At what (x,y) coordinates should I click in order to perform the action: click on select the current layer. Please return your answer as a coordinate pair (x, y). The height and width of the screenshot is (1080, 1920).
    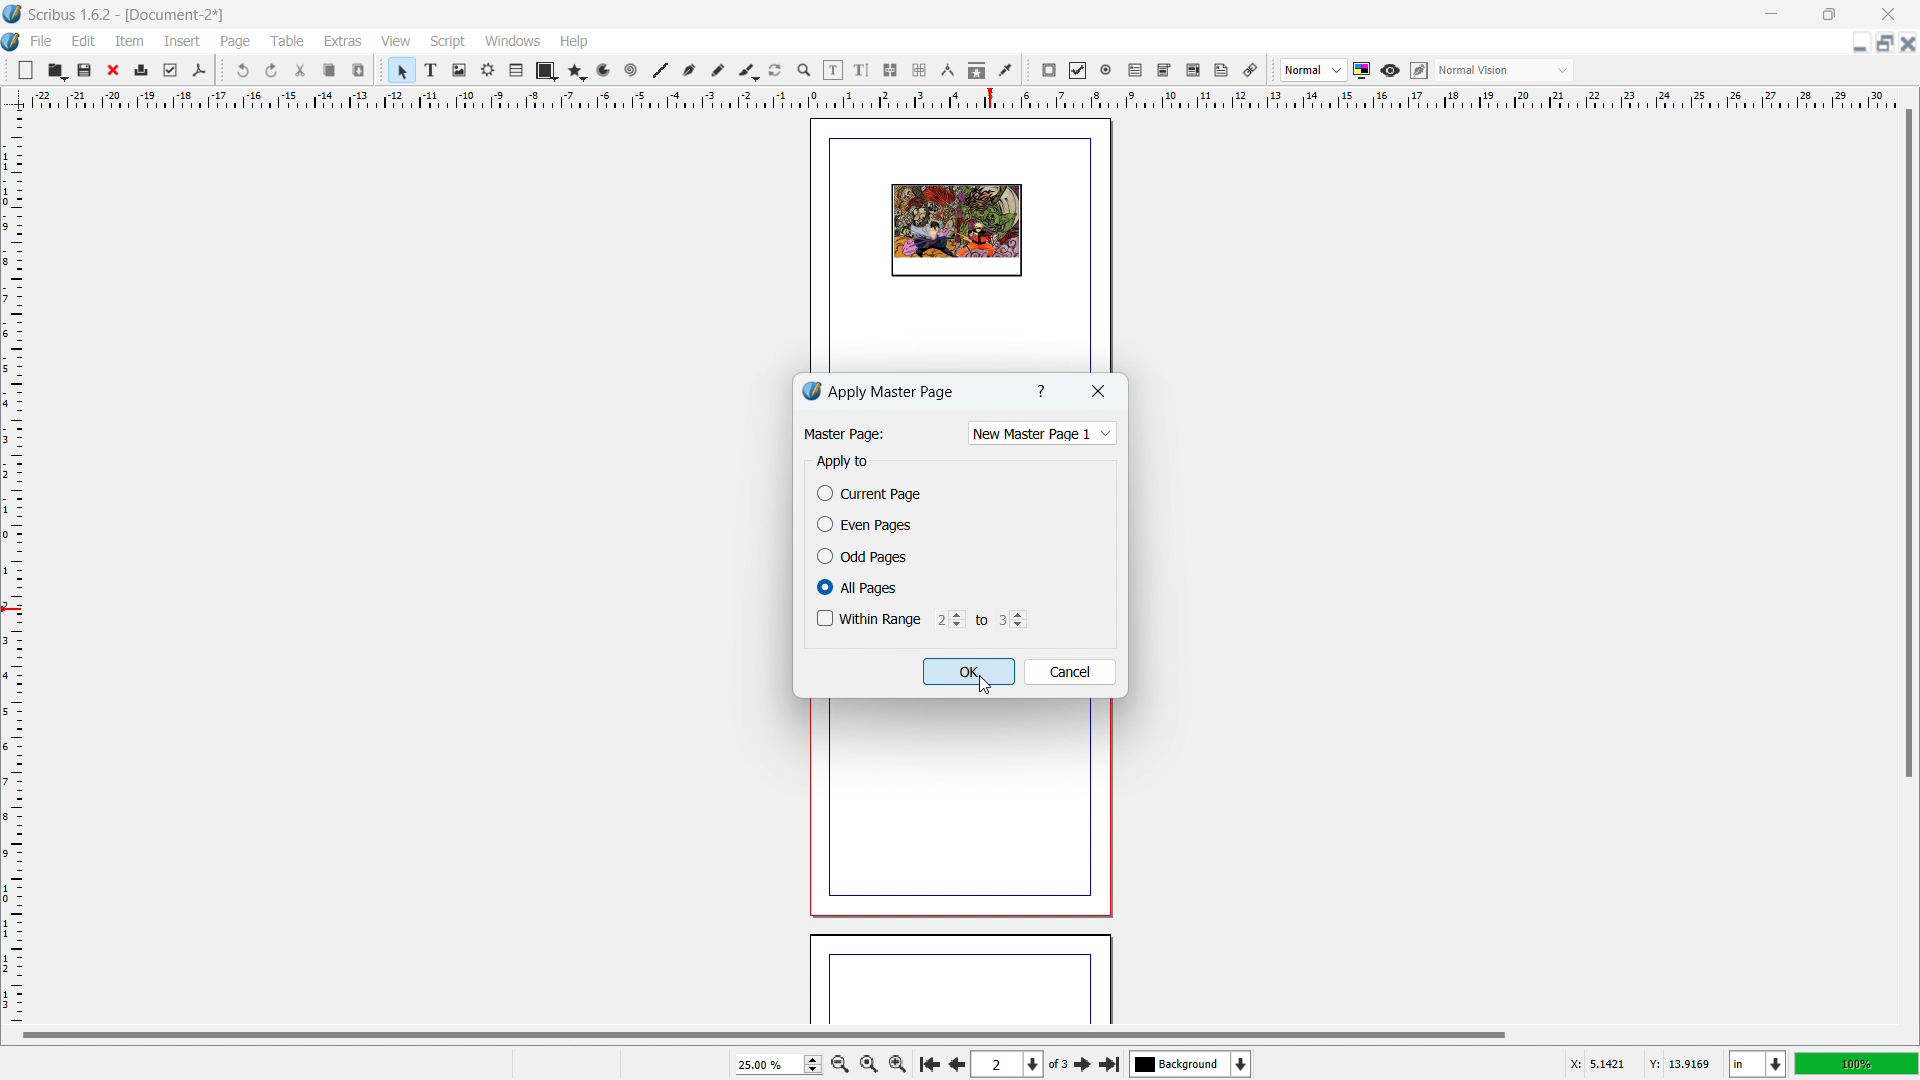
    Looking at the image, I should click on (1191, 1064).